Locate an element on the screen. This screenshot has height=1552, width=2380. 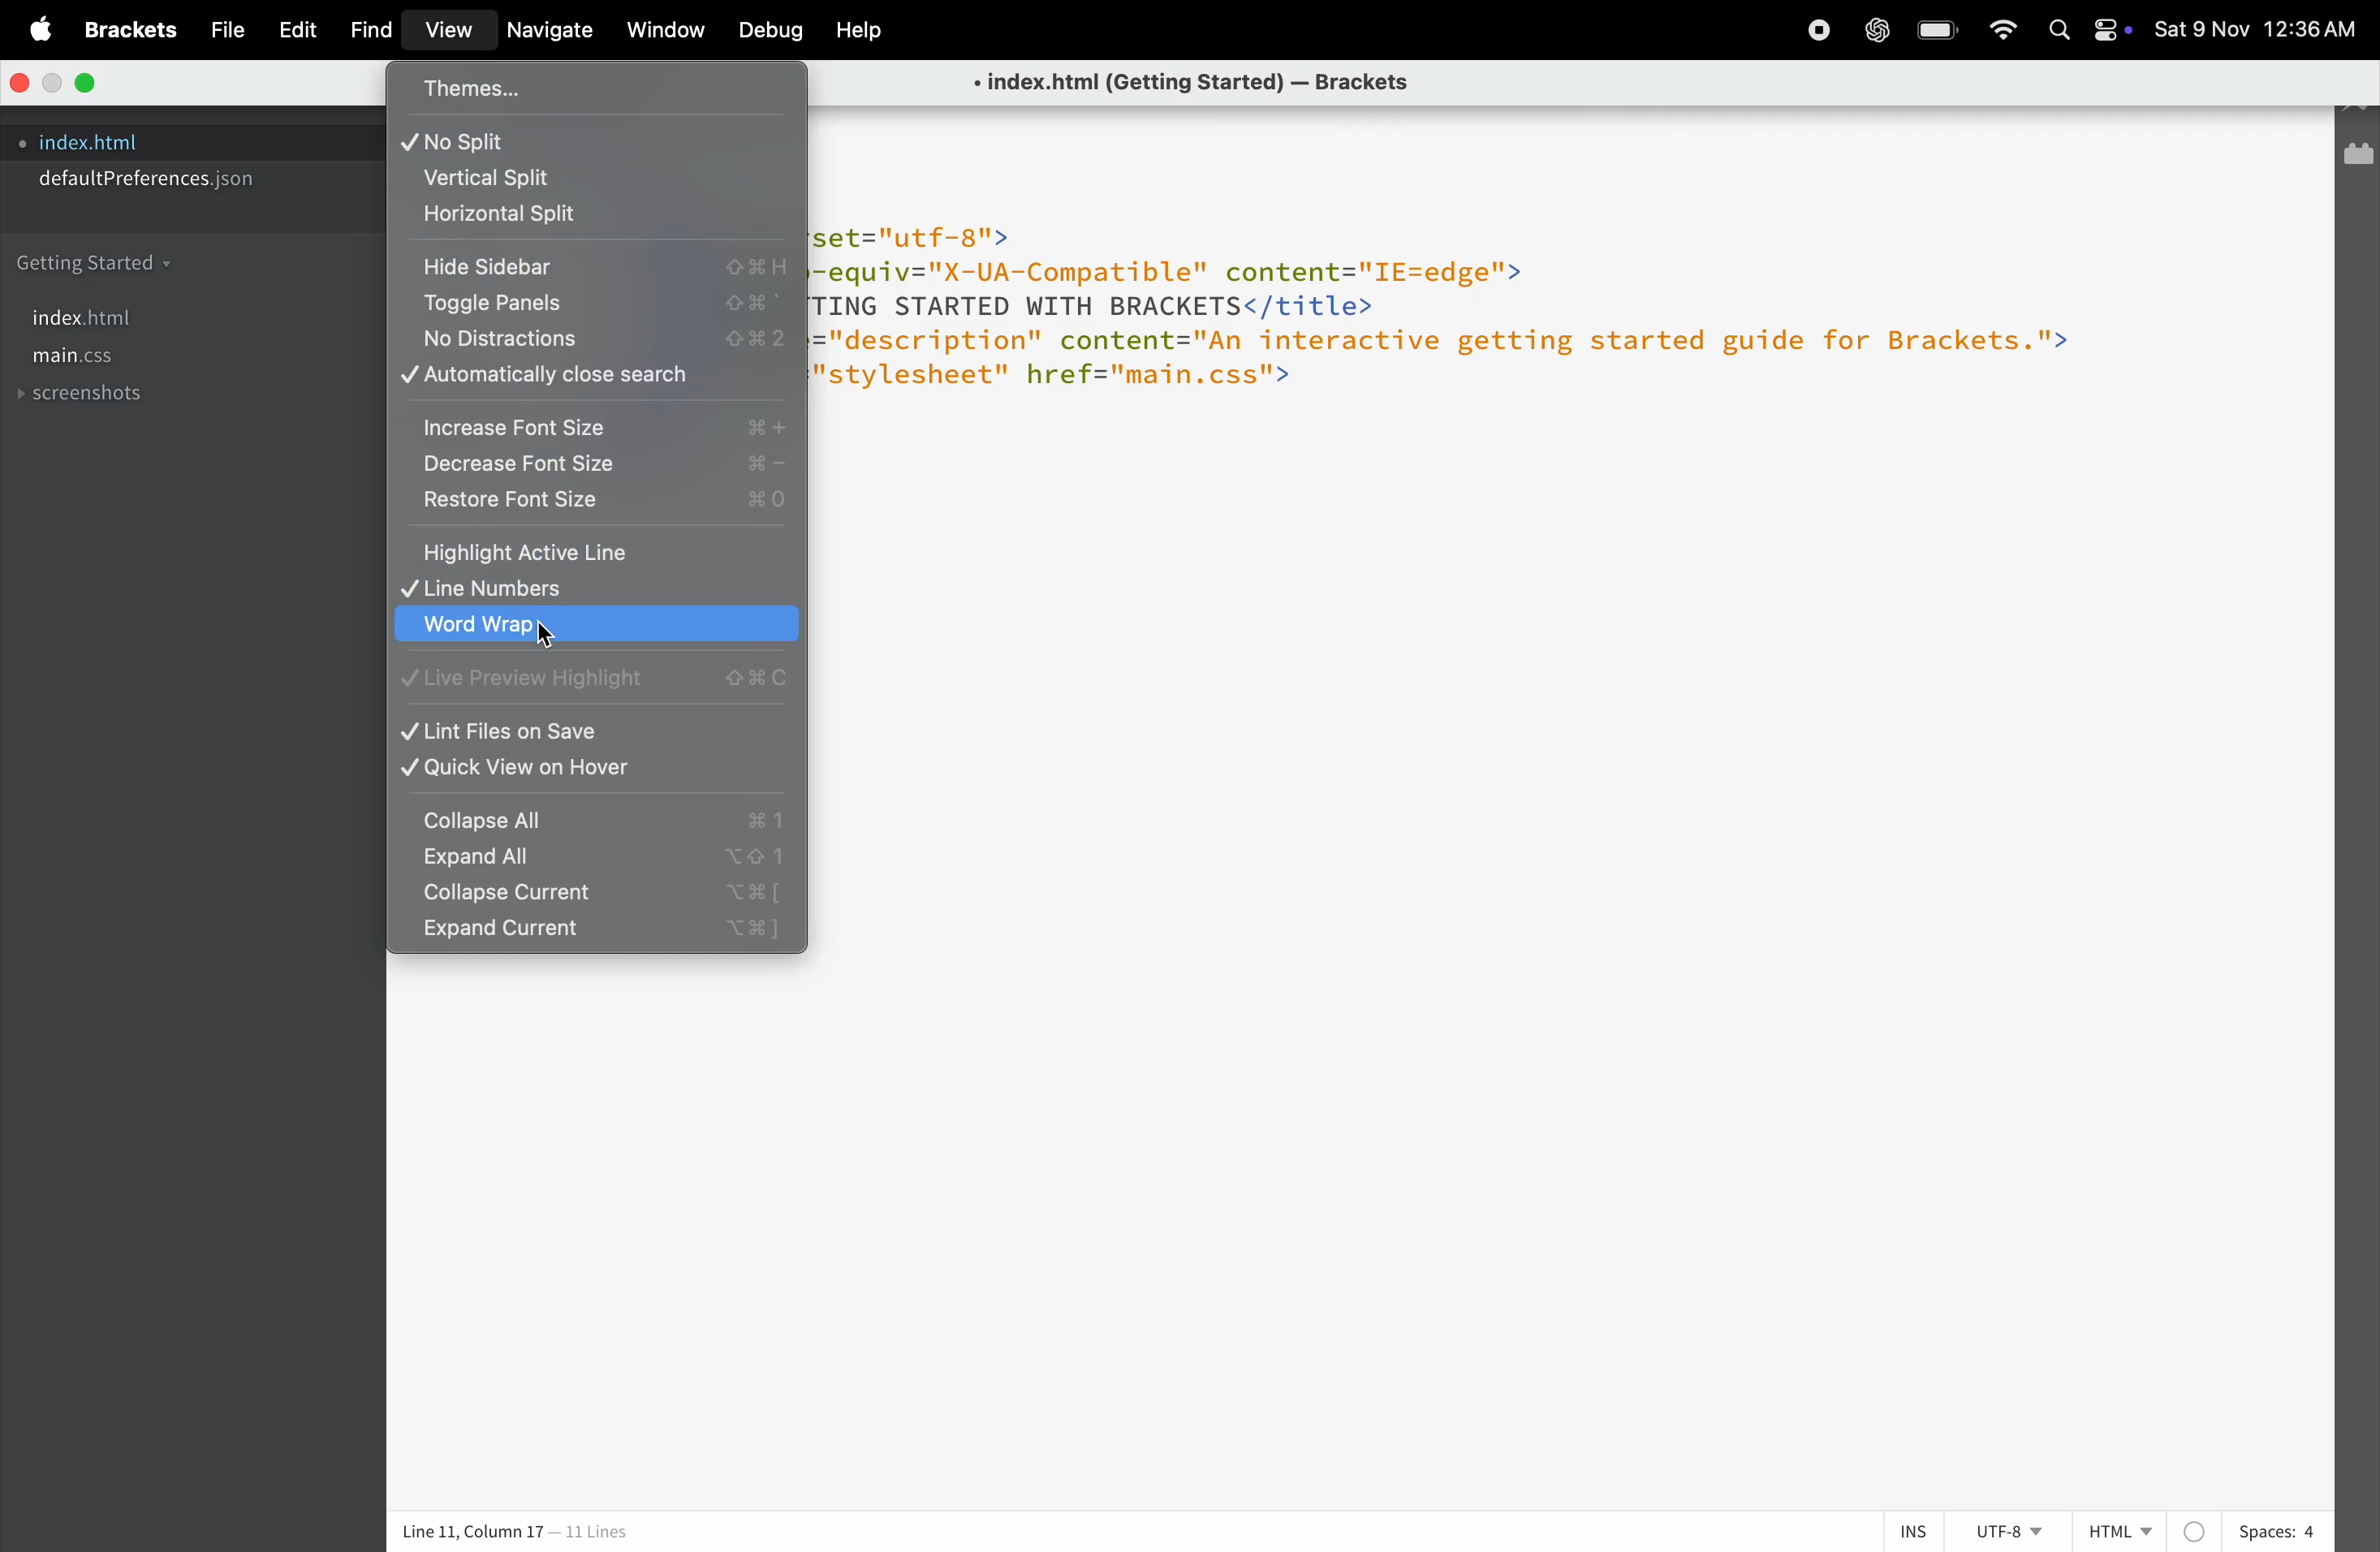
screenshots is located at coordinates (85, 399).